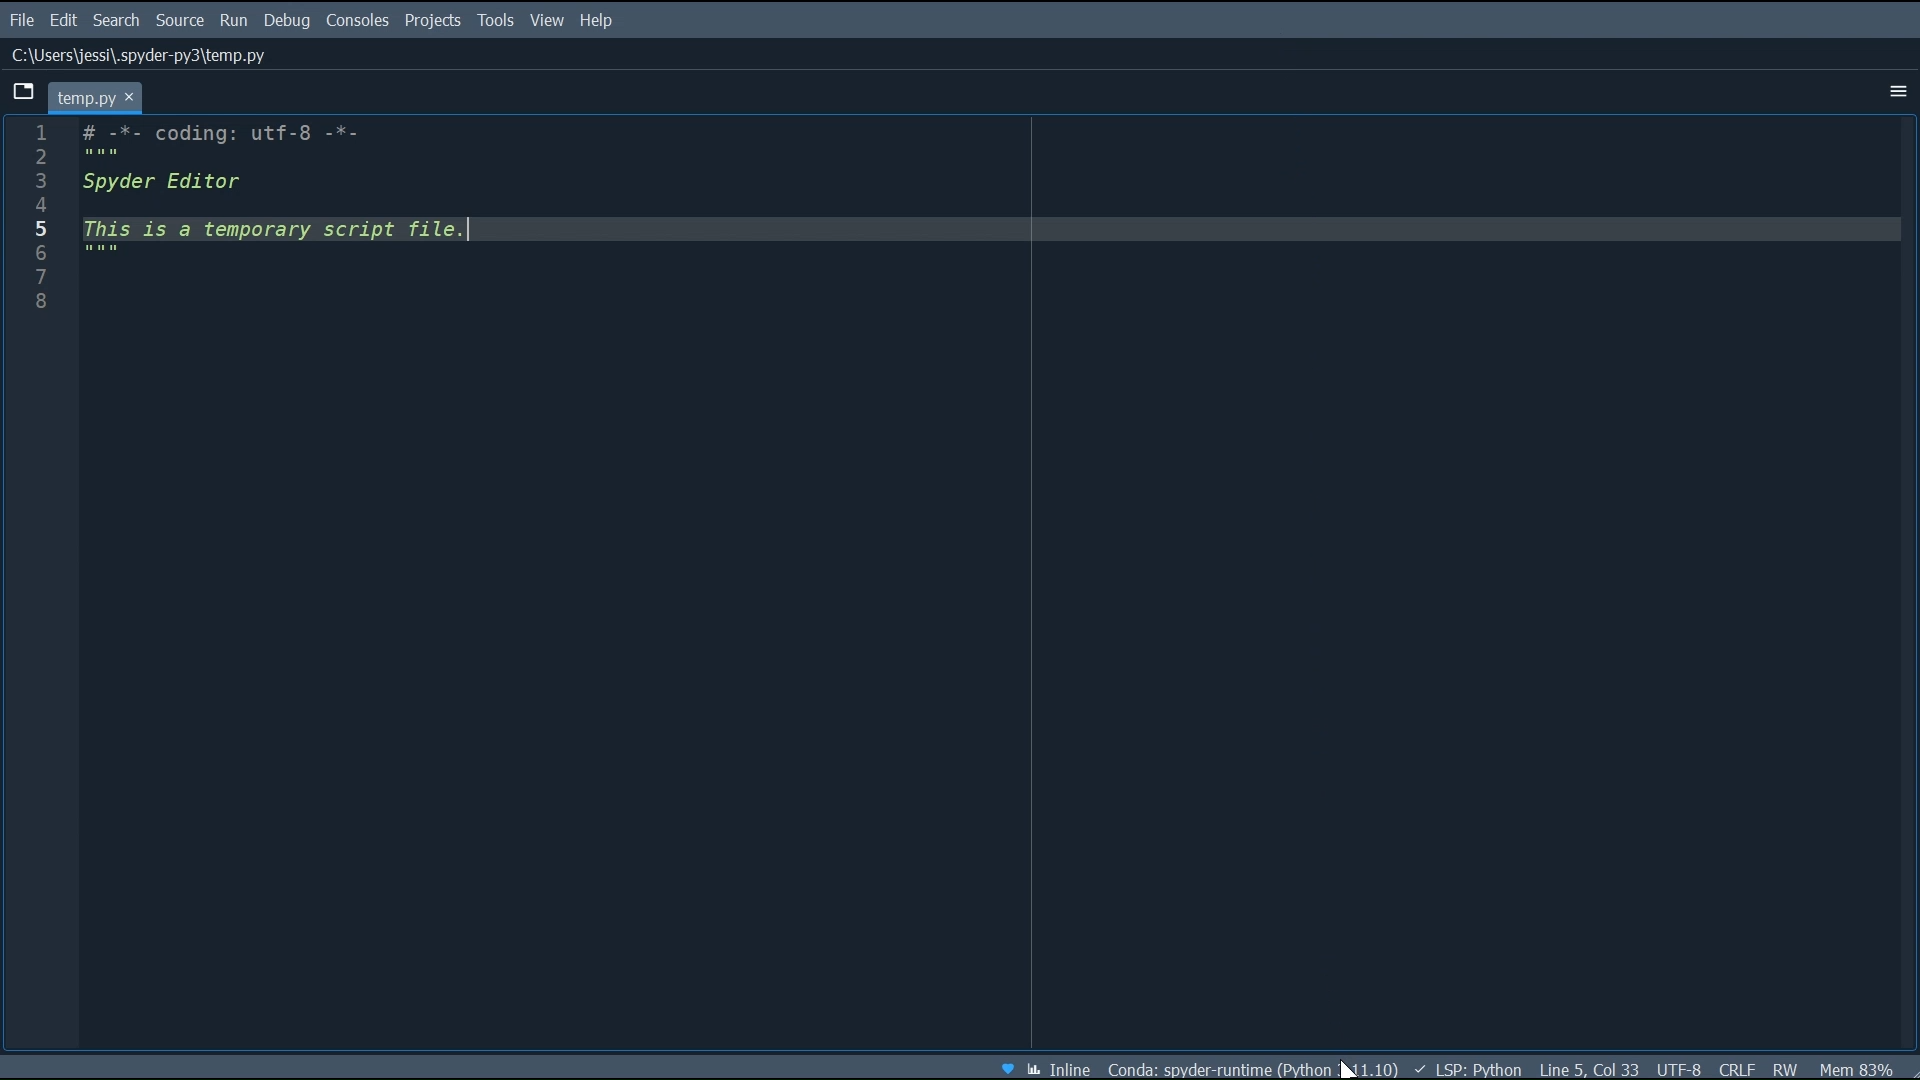 The height and width of the screenshot is (1080, 1920). What do you see at coordinates (1465, 1068) in the screenshot?
I see `LSP: PYTHON` at bounding box center [1465, 1068].